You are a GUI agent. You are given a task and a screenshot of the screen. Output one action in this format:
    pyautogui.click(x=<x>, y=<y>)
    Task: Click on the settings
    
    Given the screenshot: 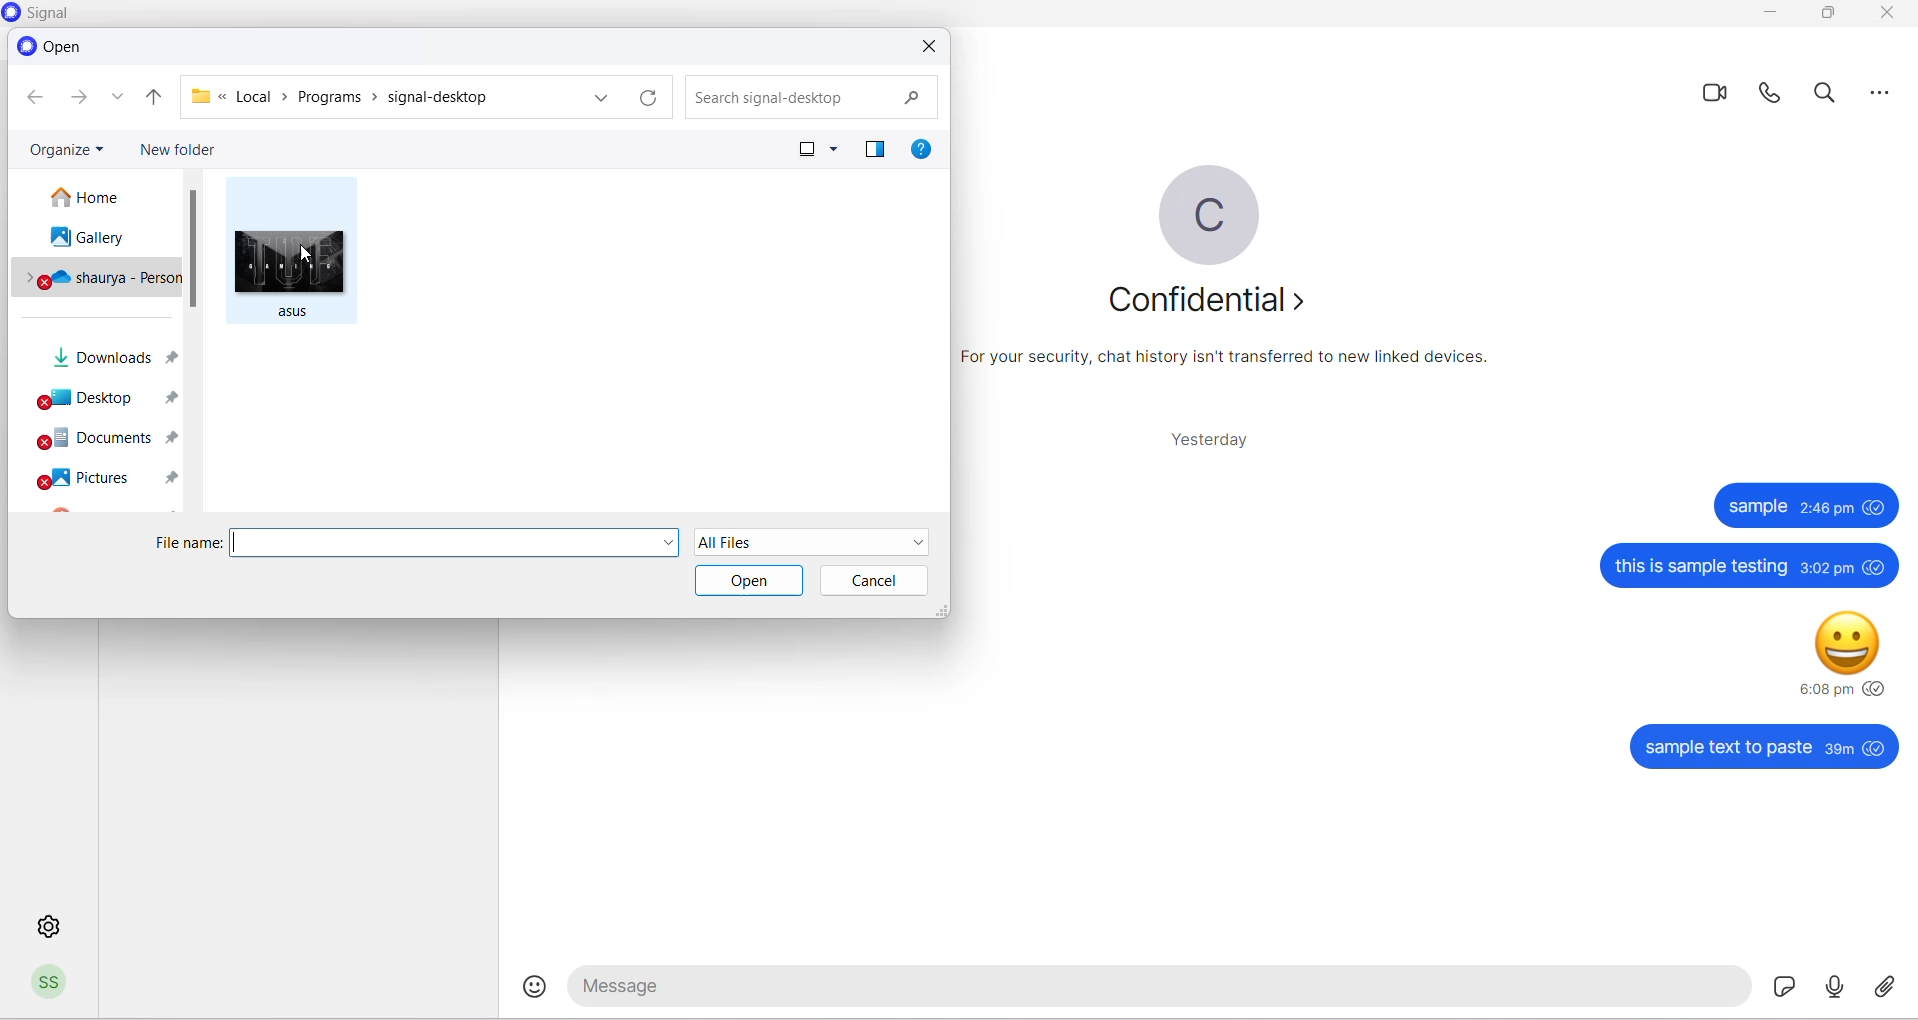 What is the action you would take?
    pyautogui.click(x=45, y=924)
    